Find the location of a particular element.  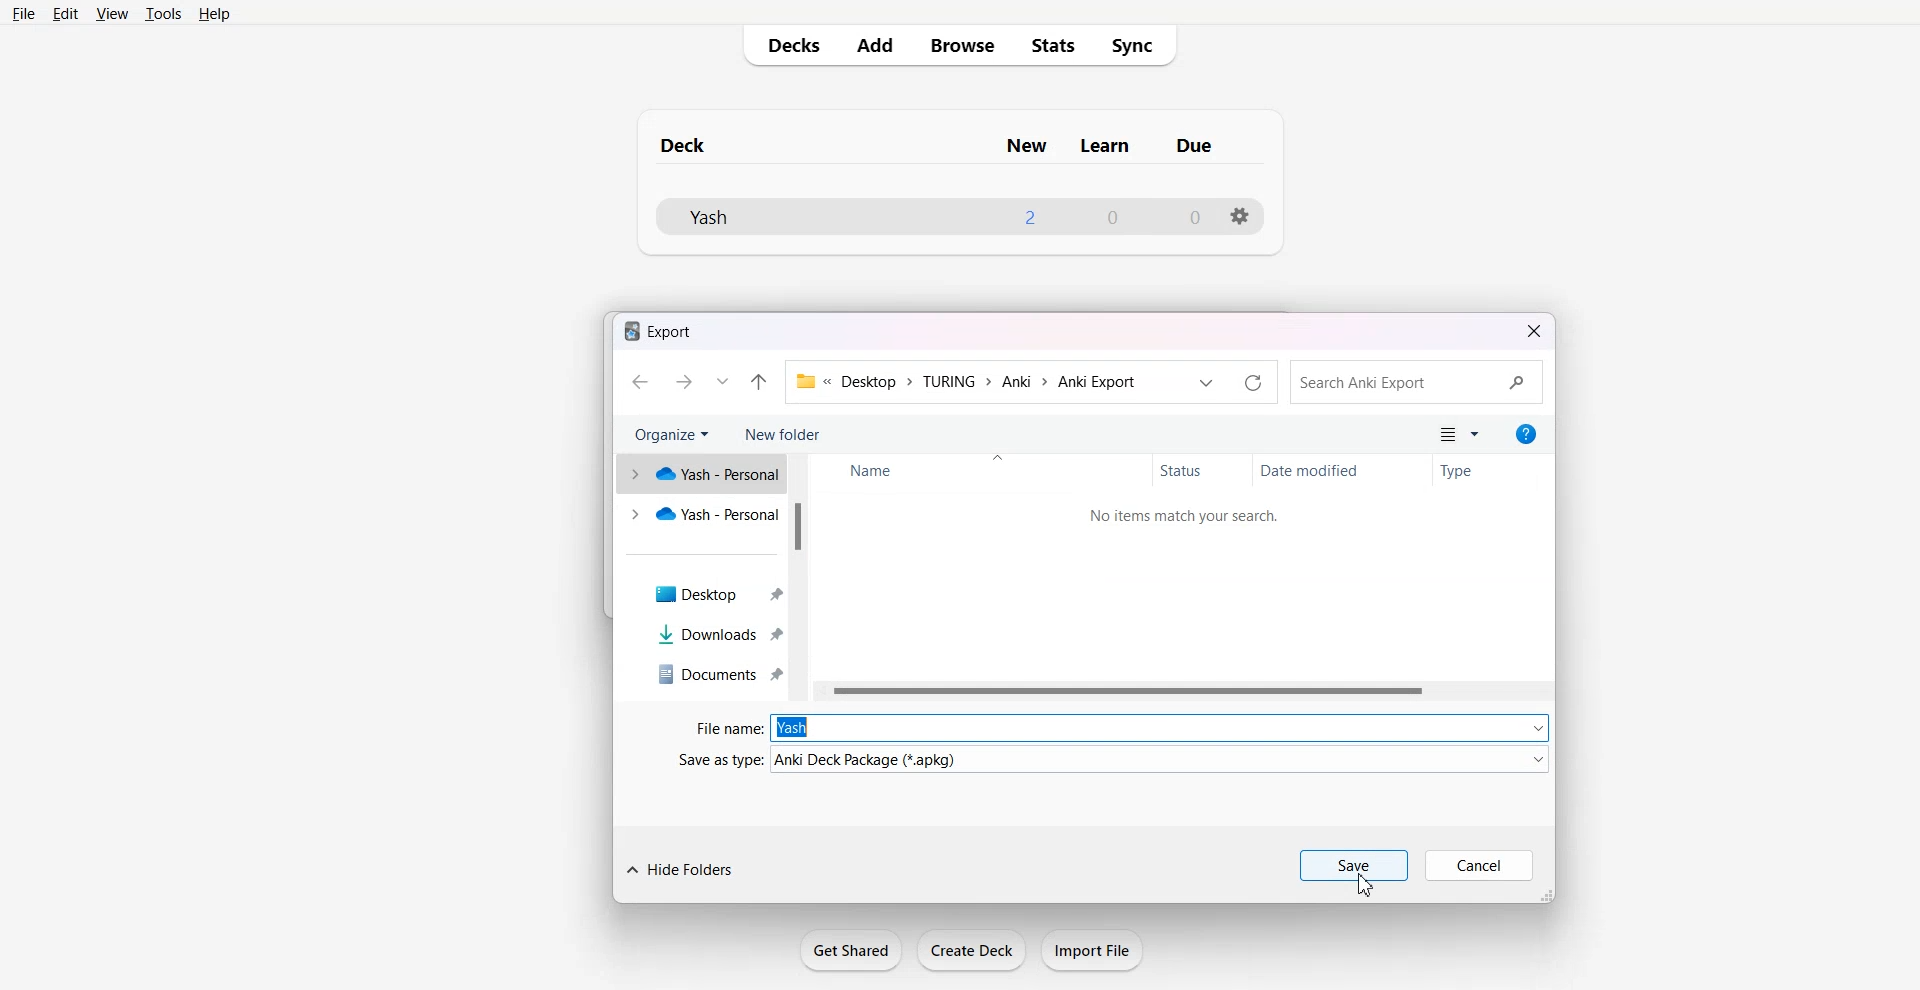

Get Help is located at coordinates (1527, 434).